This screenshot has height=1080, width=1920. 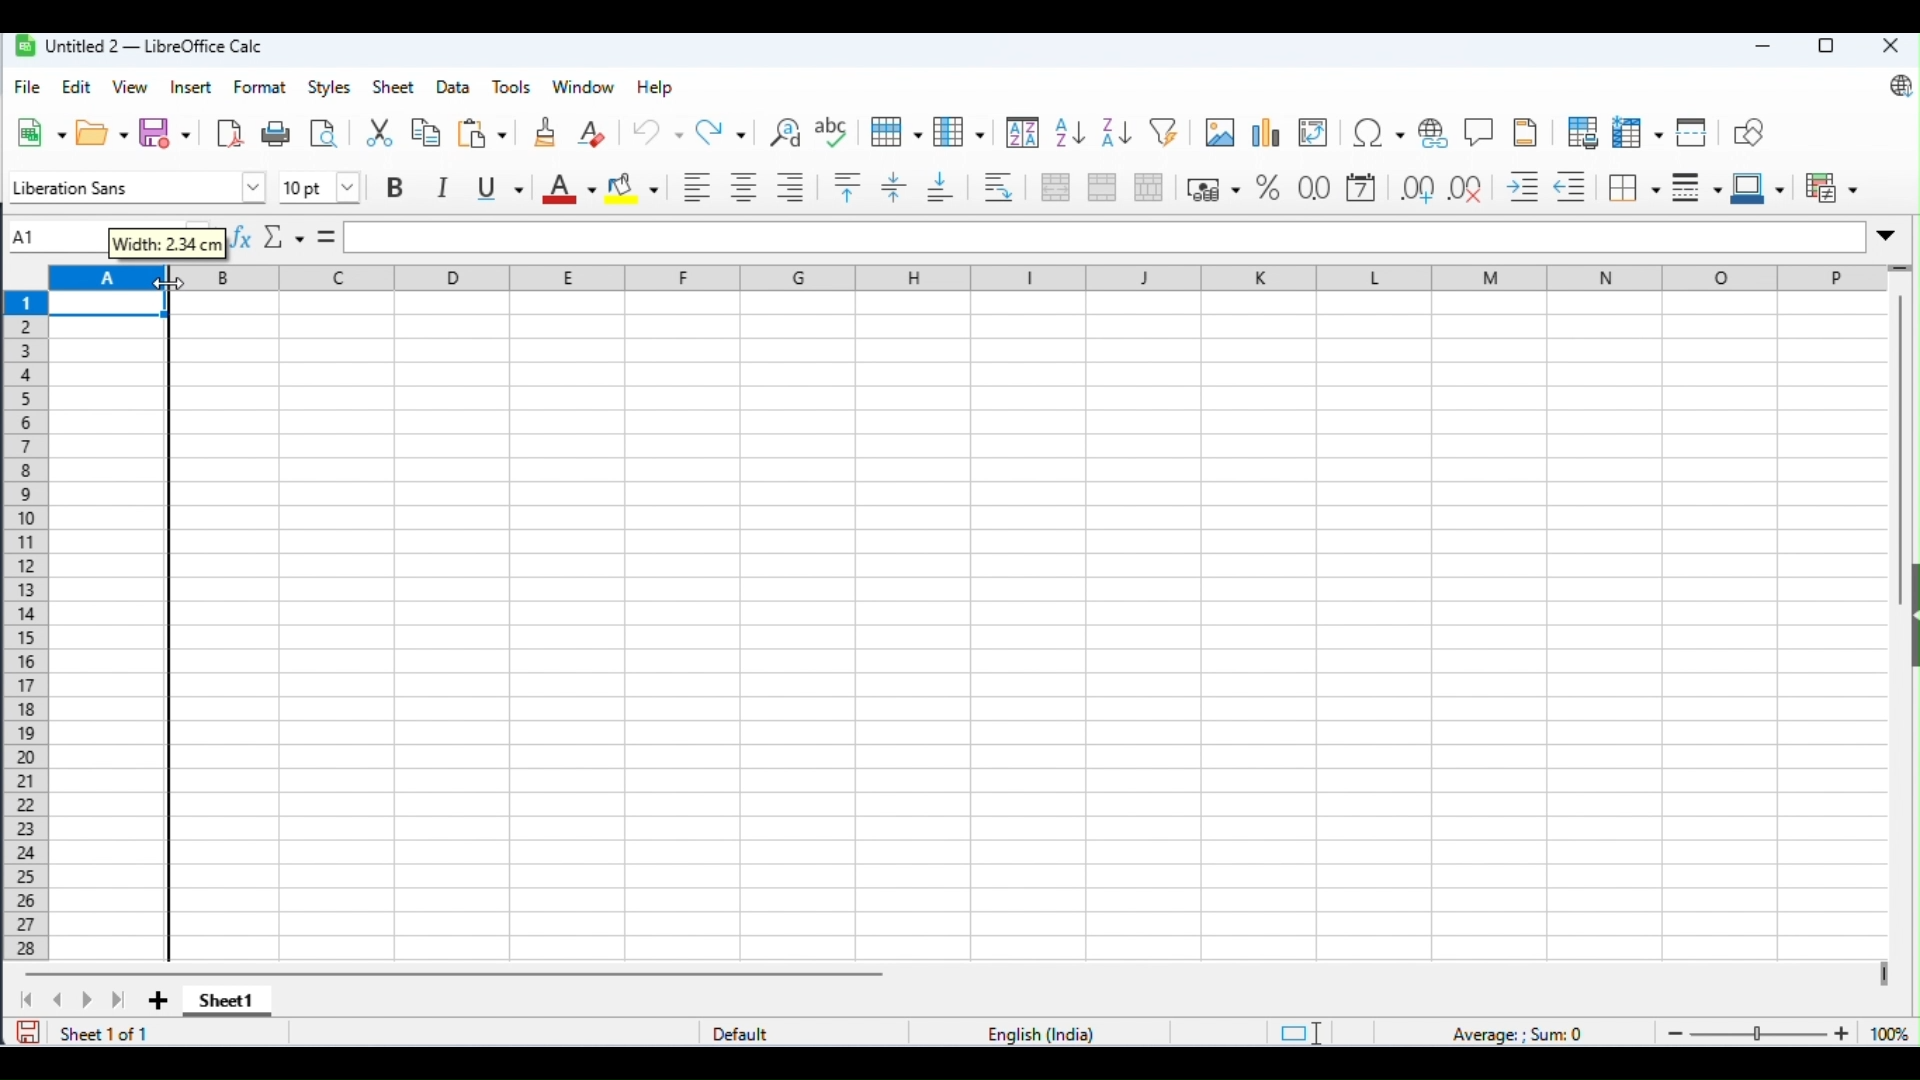 I want to click on default, so click(x=750, y=1033).